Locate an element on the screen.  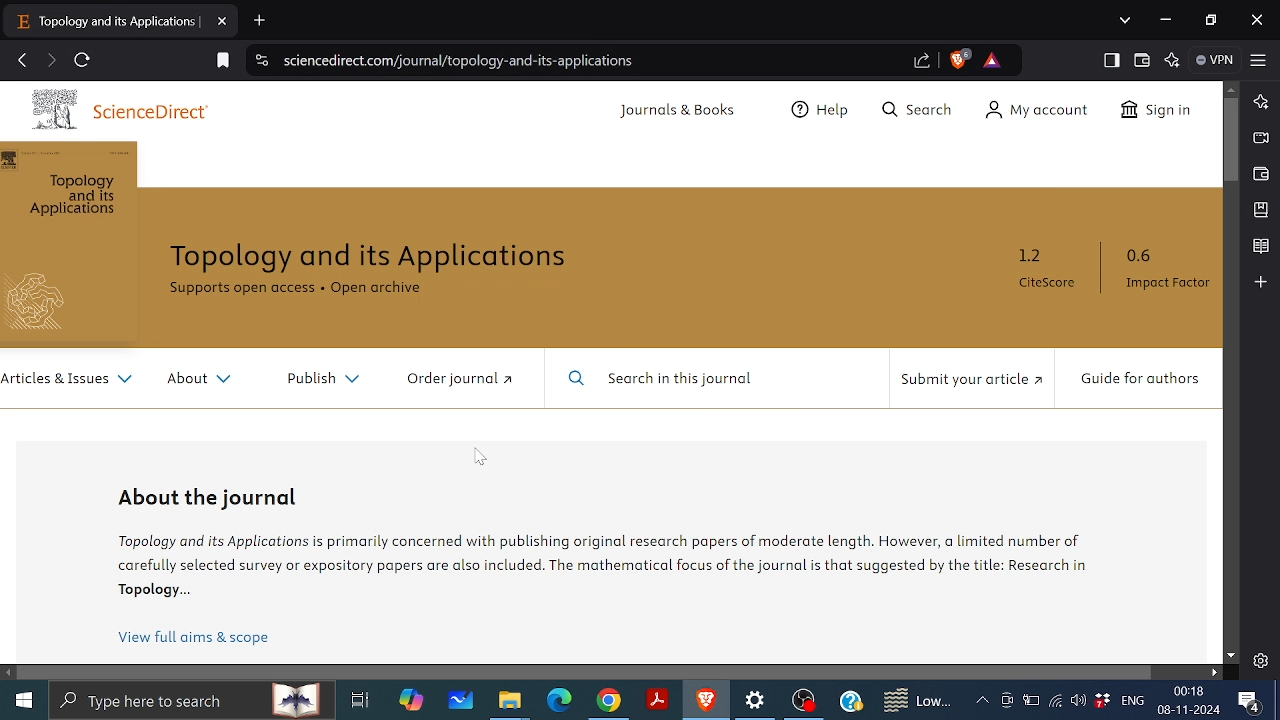
sciencedirect is located at coordinates (112, 109).